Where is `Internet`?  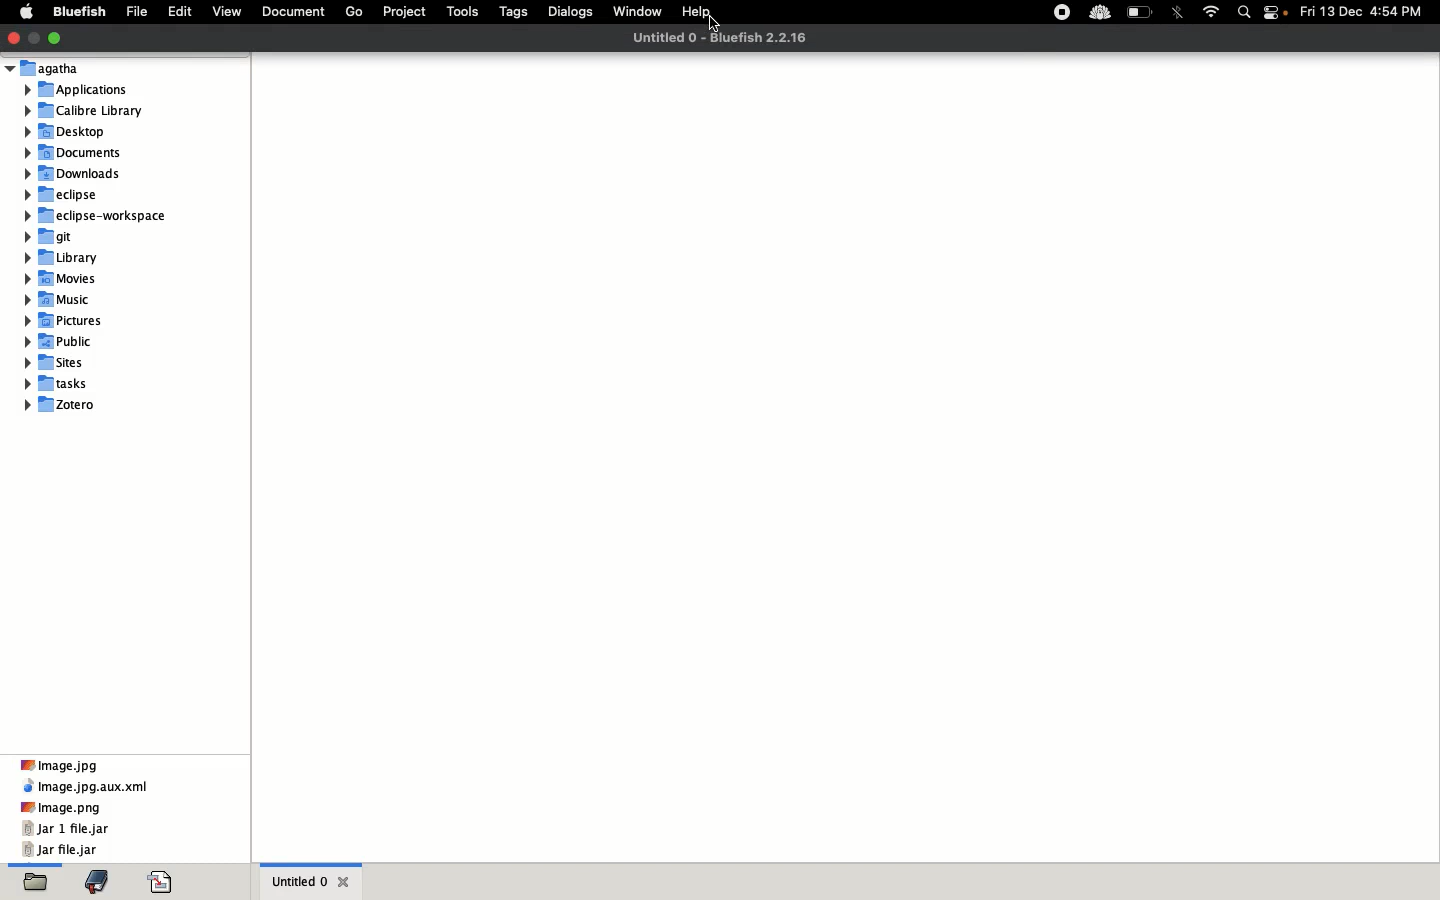
Internet is located at coordinates (1211, 11).